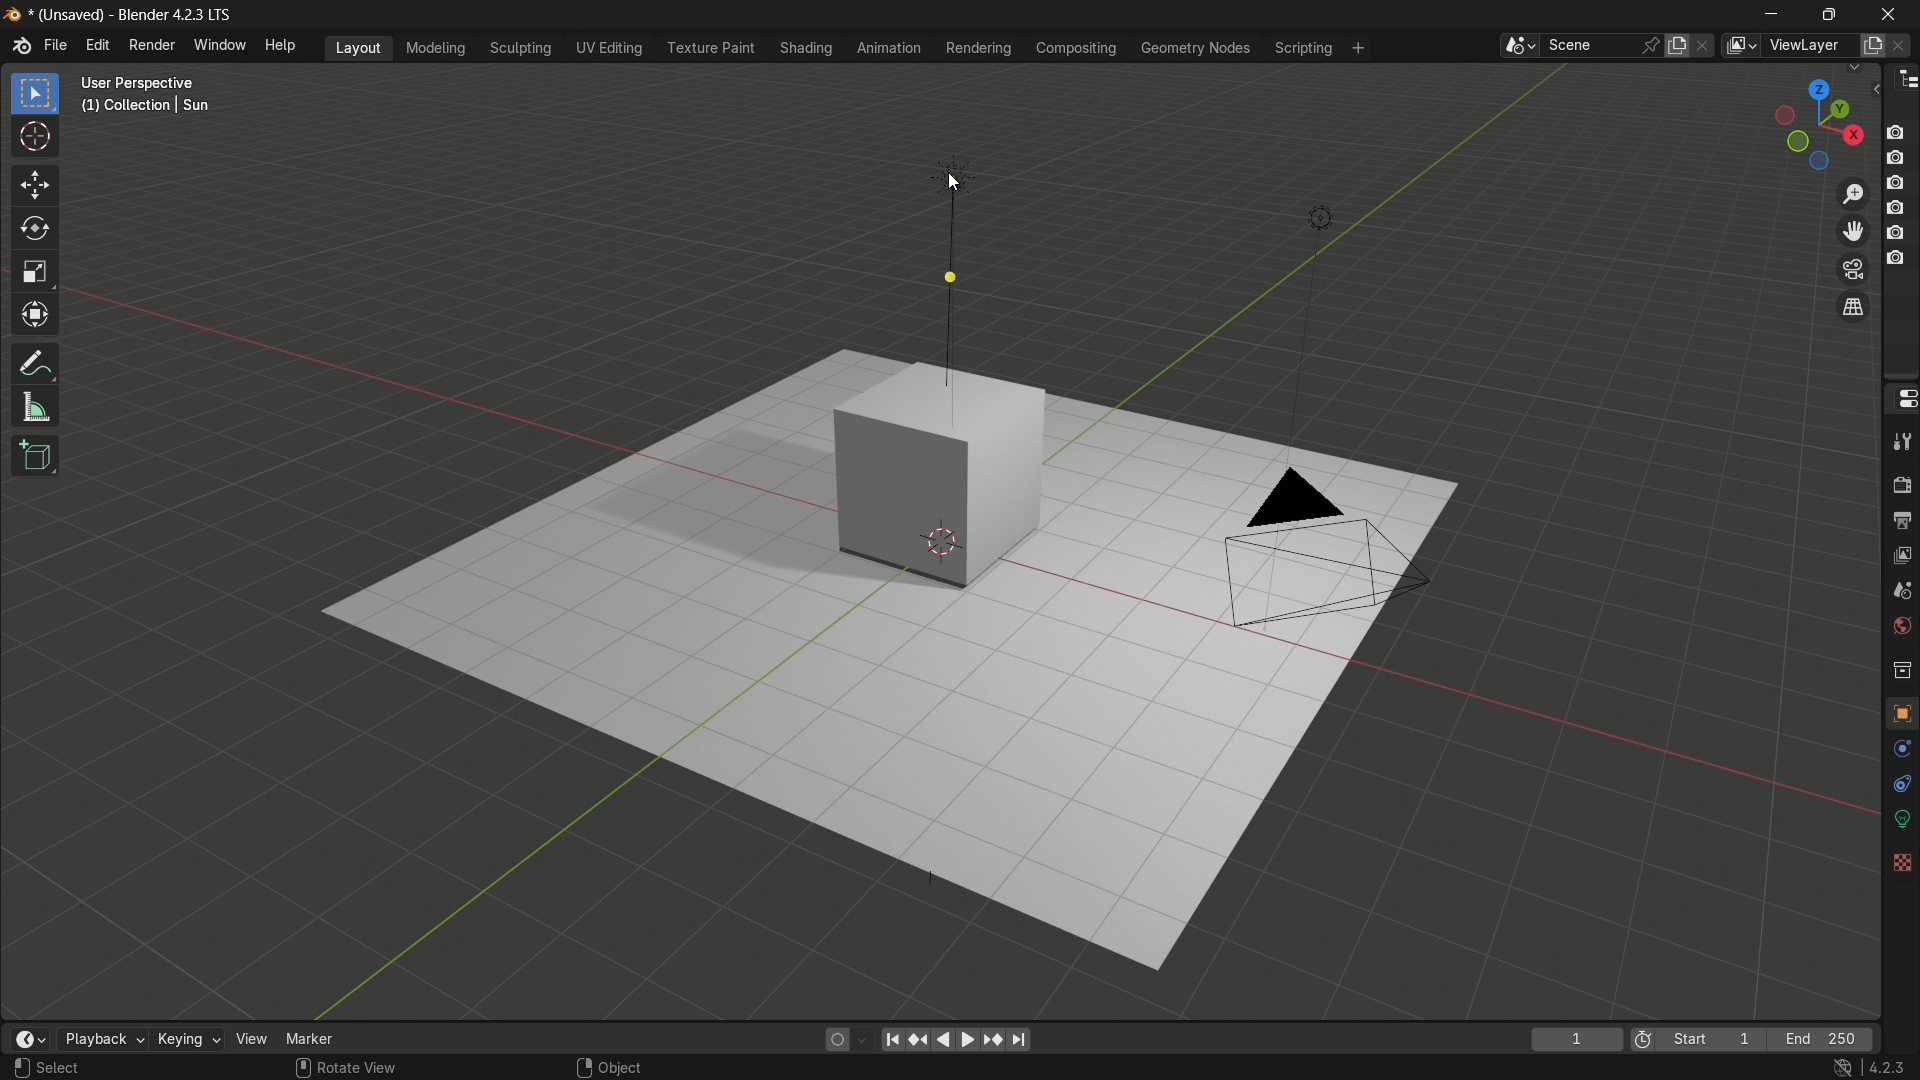 The image size is (1920, 1080). Describe the element at coordinates (299, 1067) in the screenshot. I see `mouse scroll` at that location.